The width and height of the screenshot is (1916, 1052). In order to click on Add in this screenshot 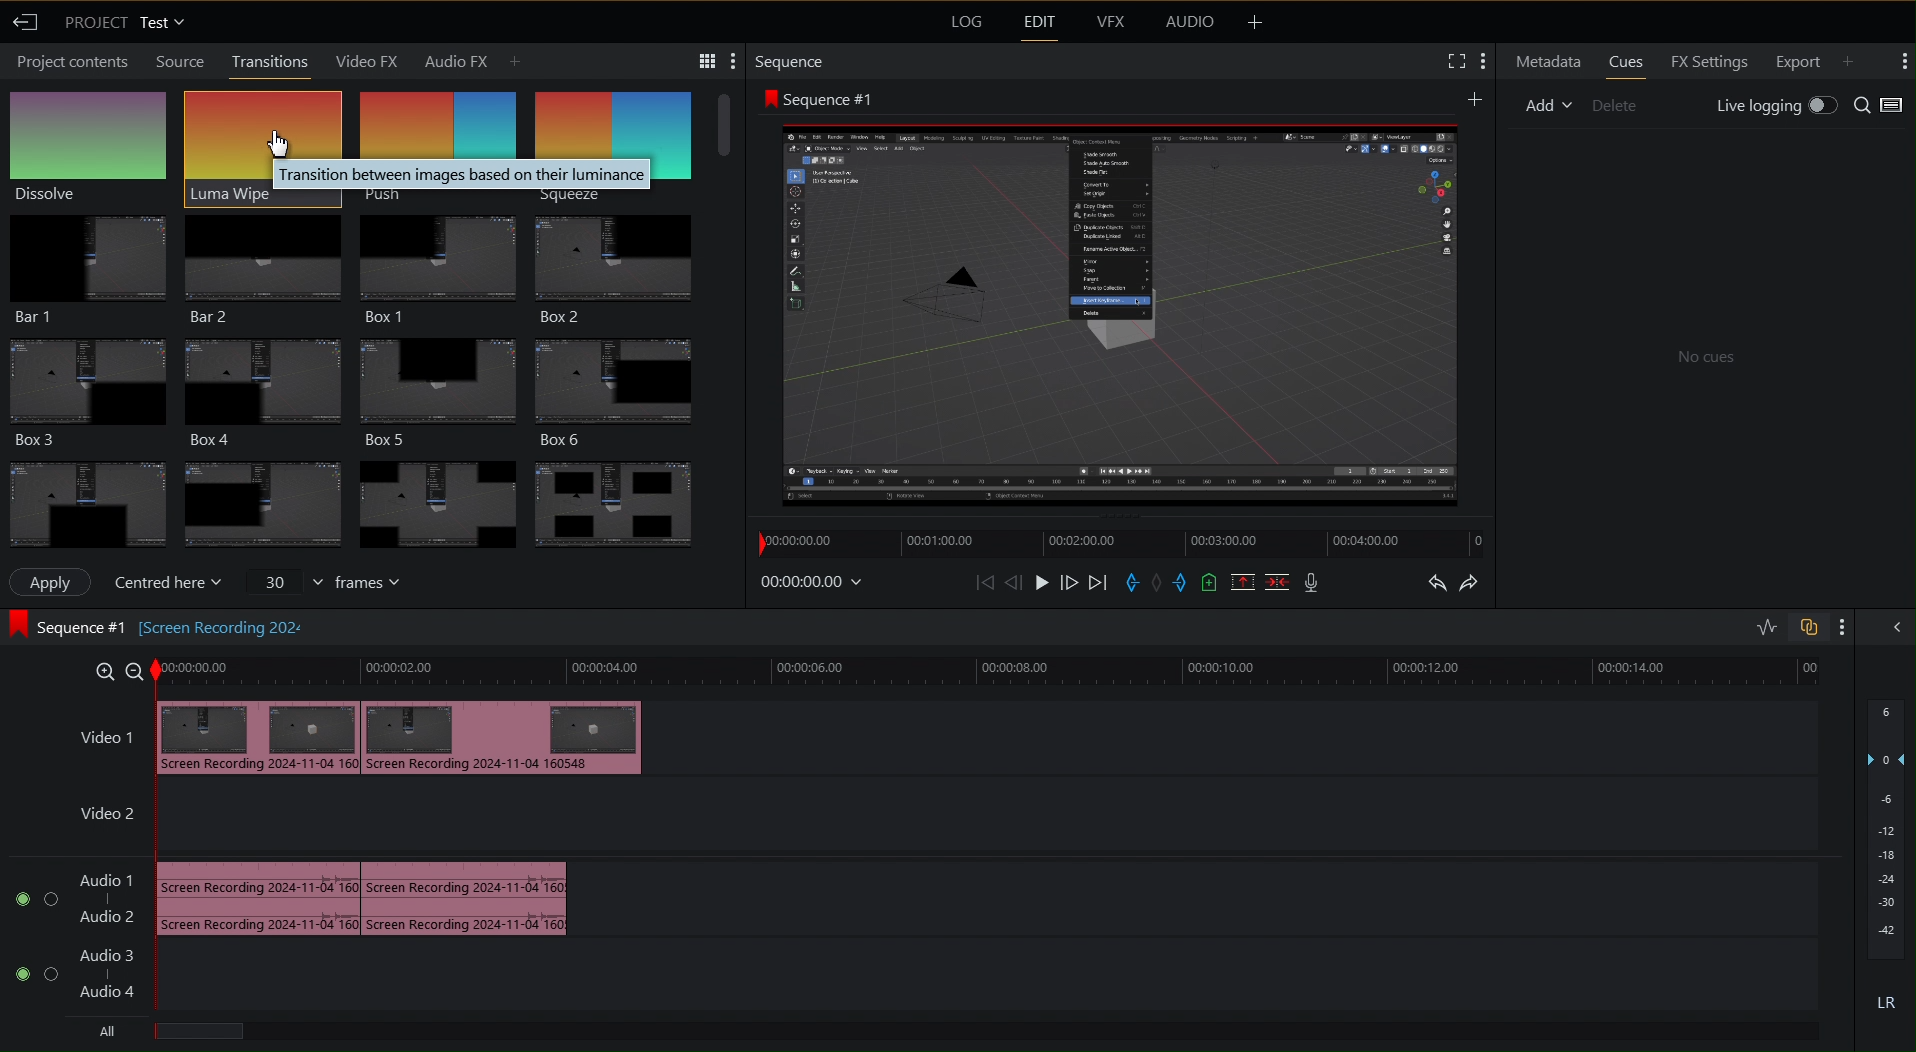, I will do `click(1476, 97)`.